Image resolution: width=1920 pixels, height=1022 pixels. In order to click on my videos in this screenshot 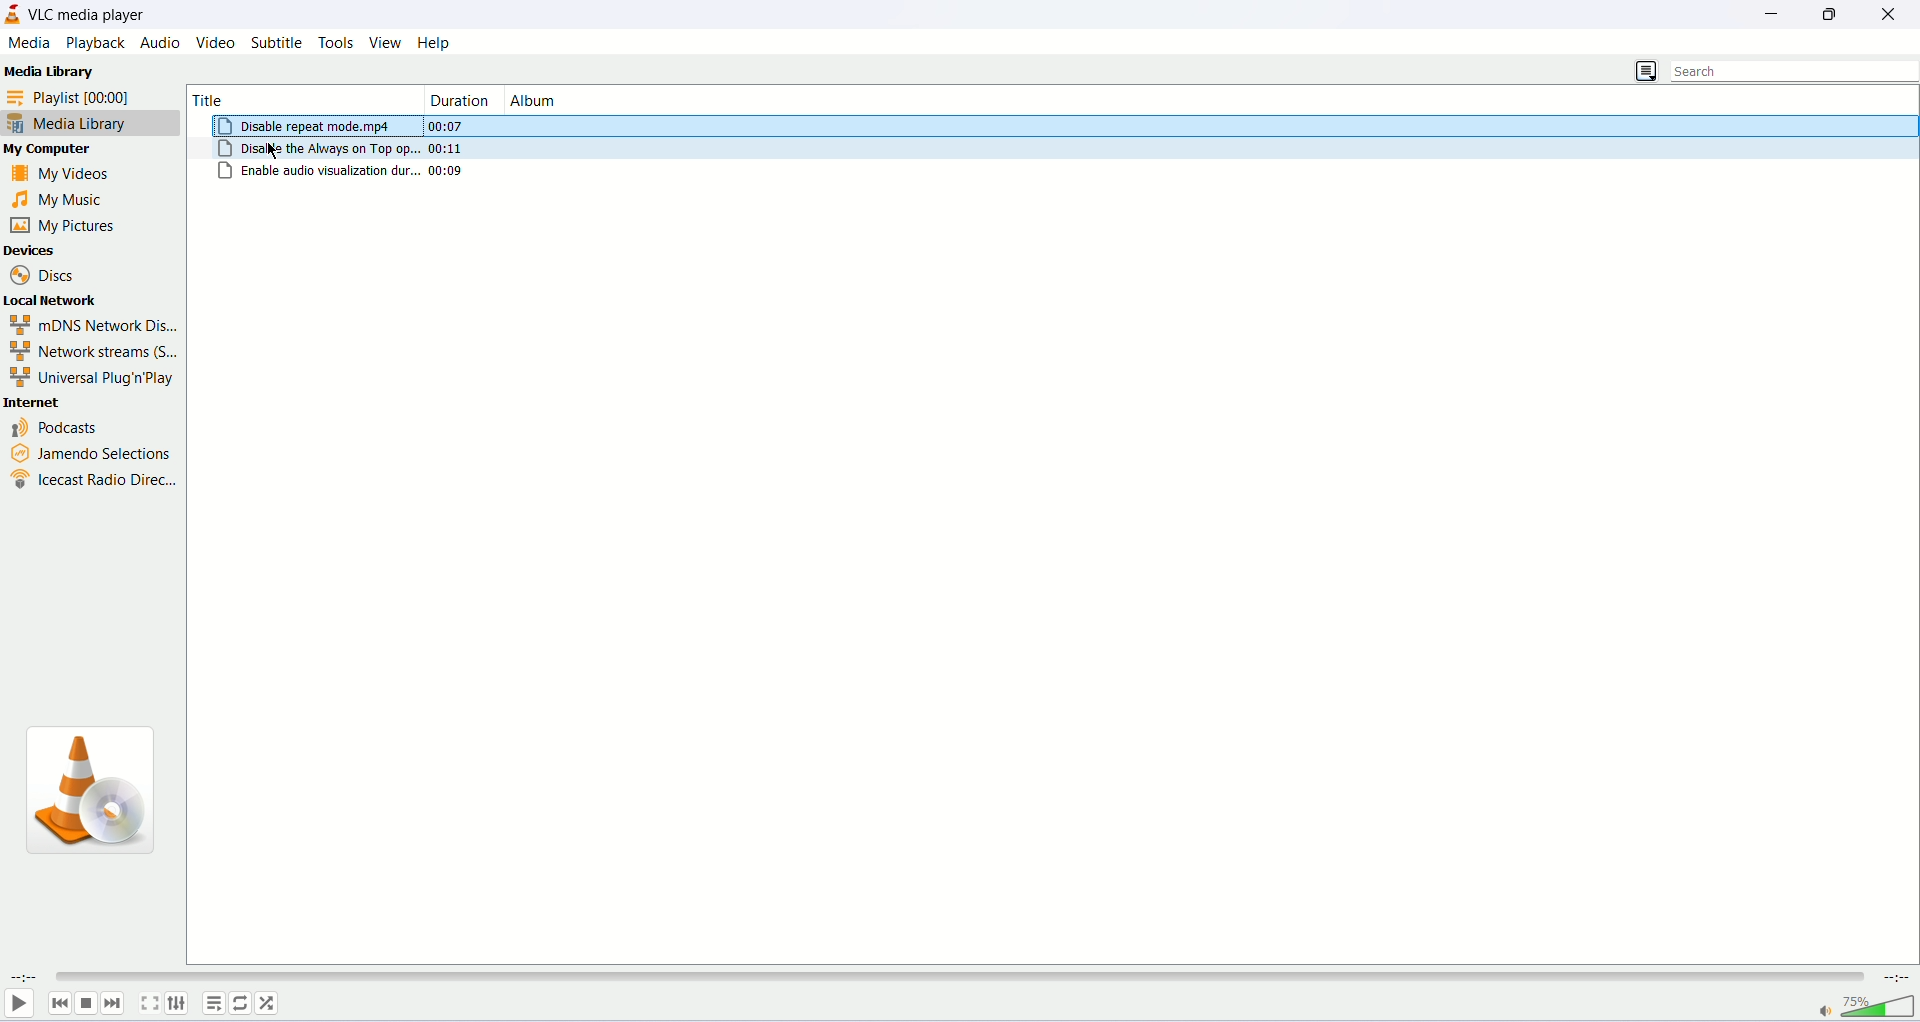, I will do `click(77, 172)`.